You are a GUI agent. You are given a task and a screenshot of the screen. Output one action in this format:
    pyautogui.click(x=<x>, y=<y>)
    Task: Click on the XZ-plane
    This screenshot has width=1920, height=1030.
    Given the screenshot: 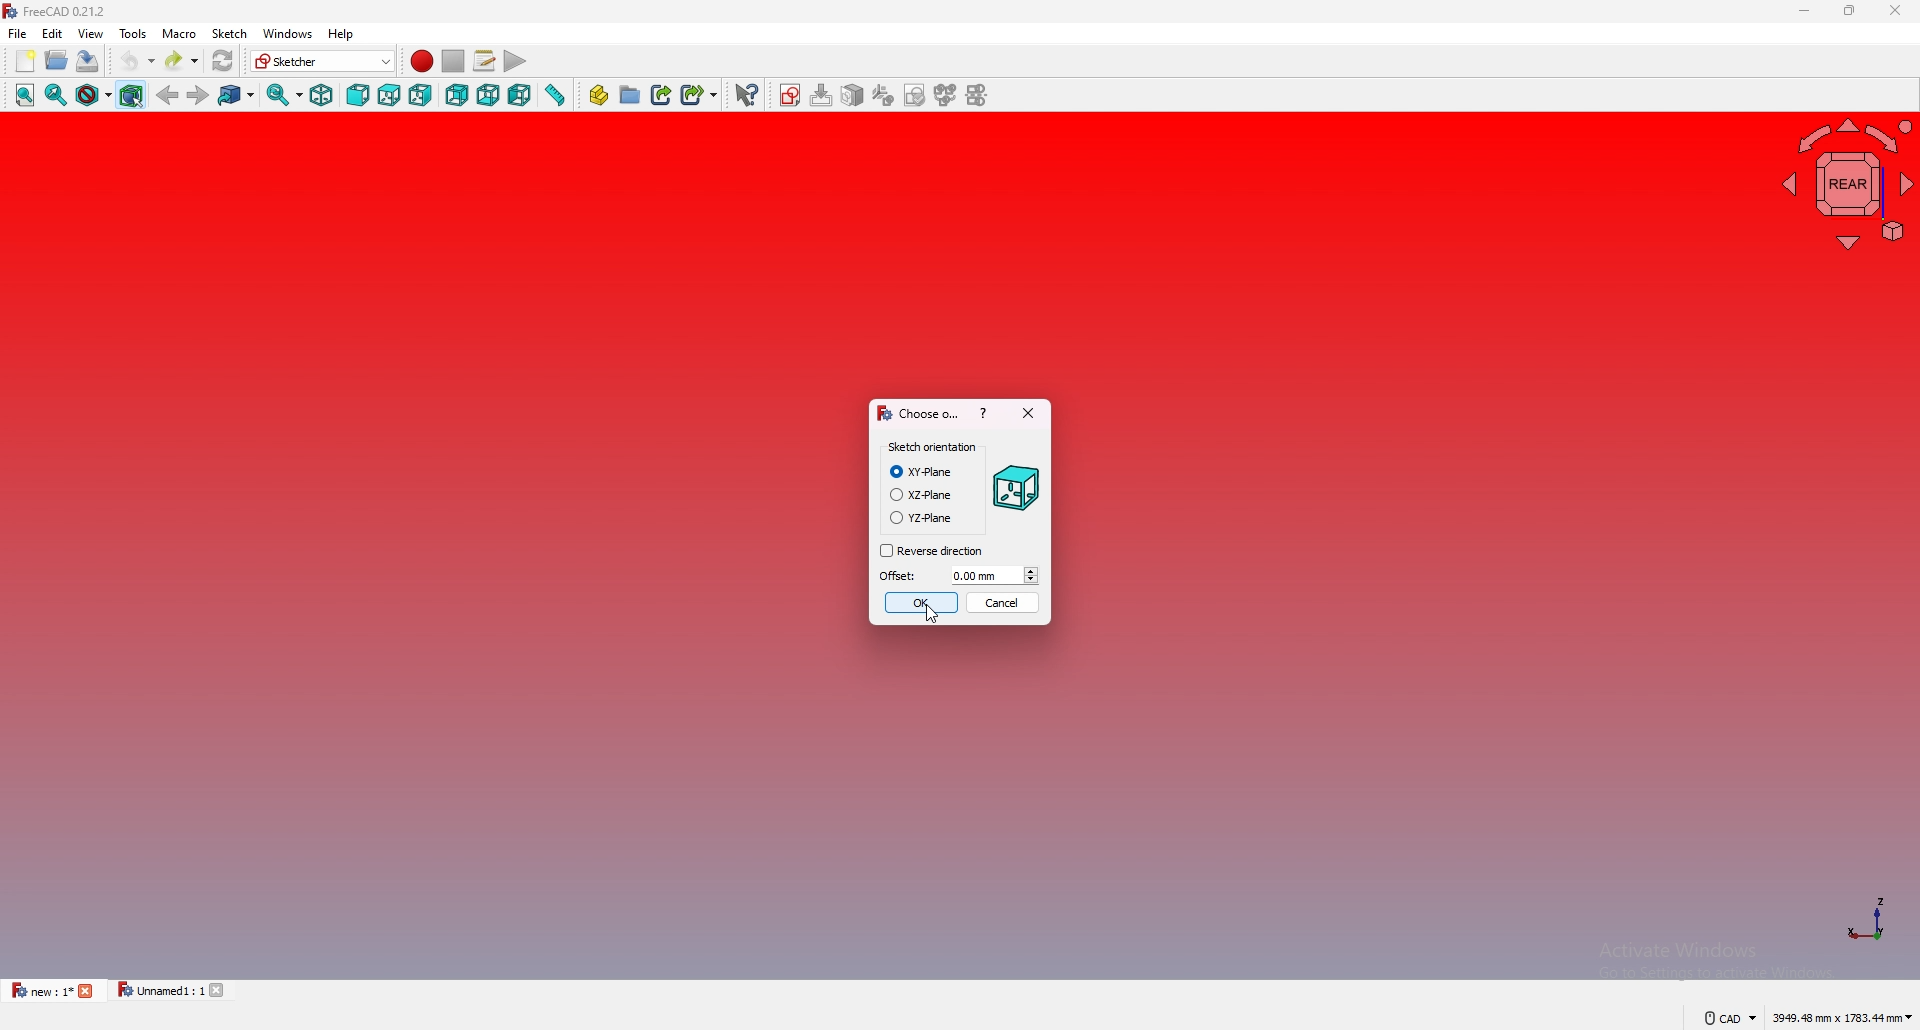 What is the action you would take?
    pyautogui.click(x=921, y=495)
    